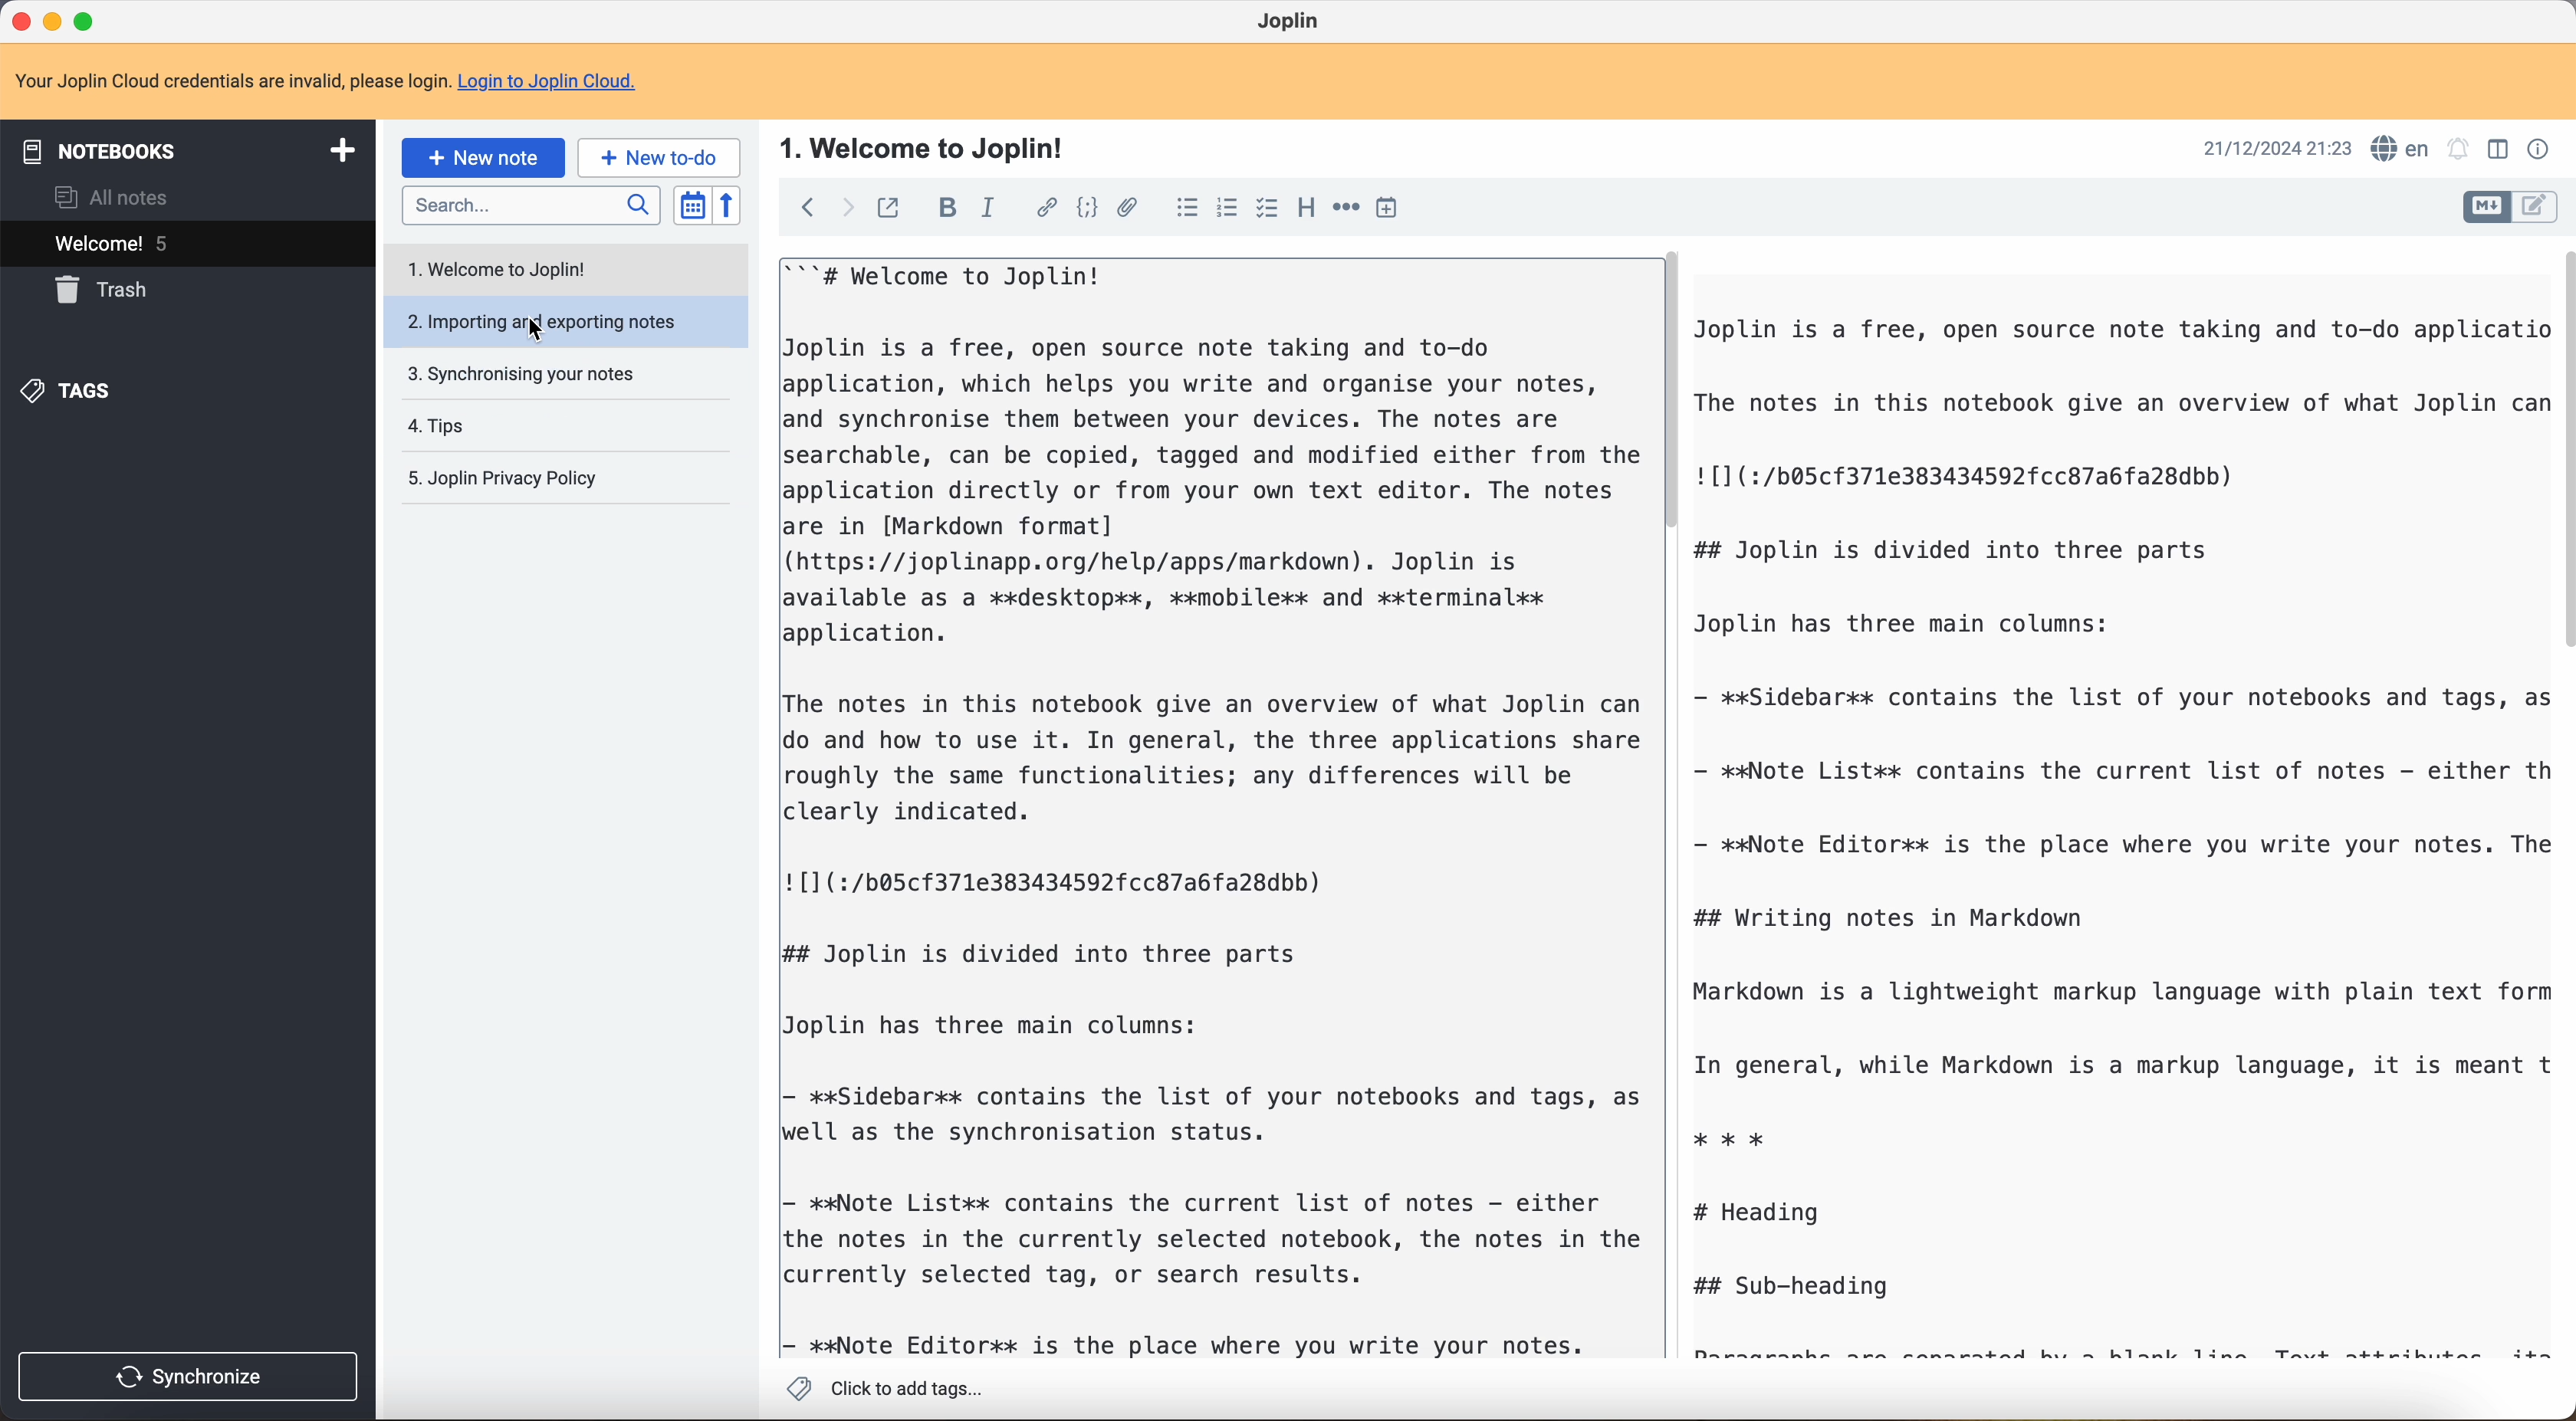 Image resolution: width=2576 pixels, height=1421 pixels. What do you see at coordinates (562, 319) in the screenshot?
I see `importing and exporting notes` at bounding box center [562, 319].